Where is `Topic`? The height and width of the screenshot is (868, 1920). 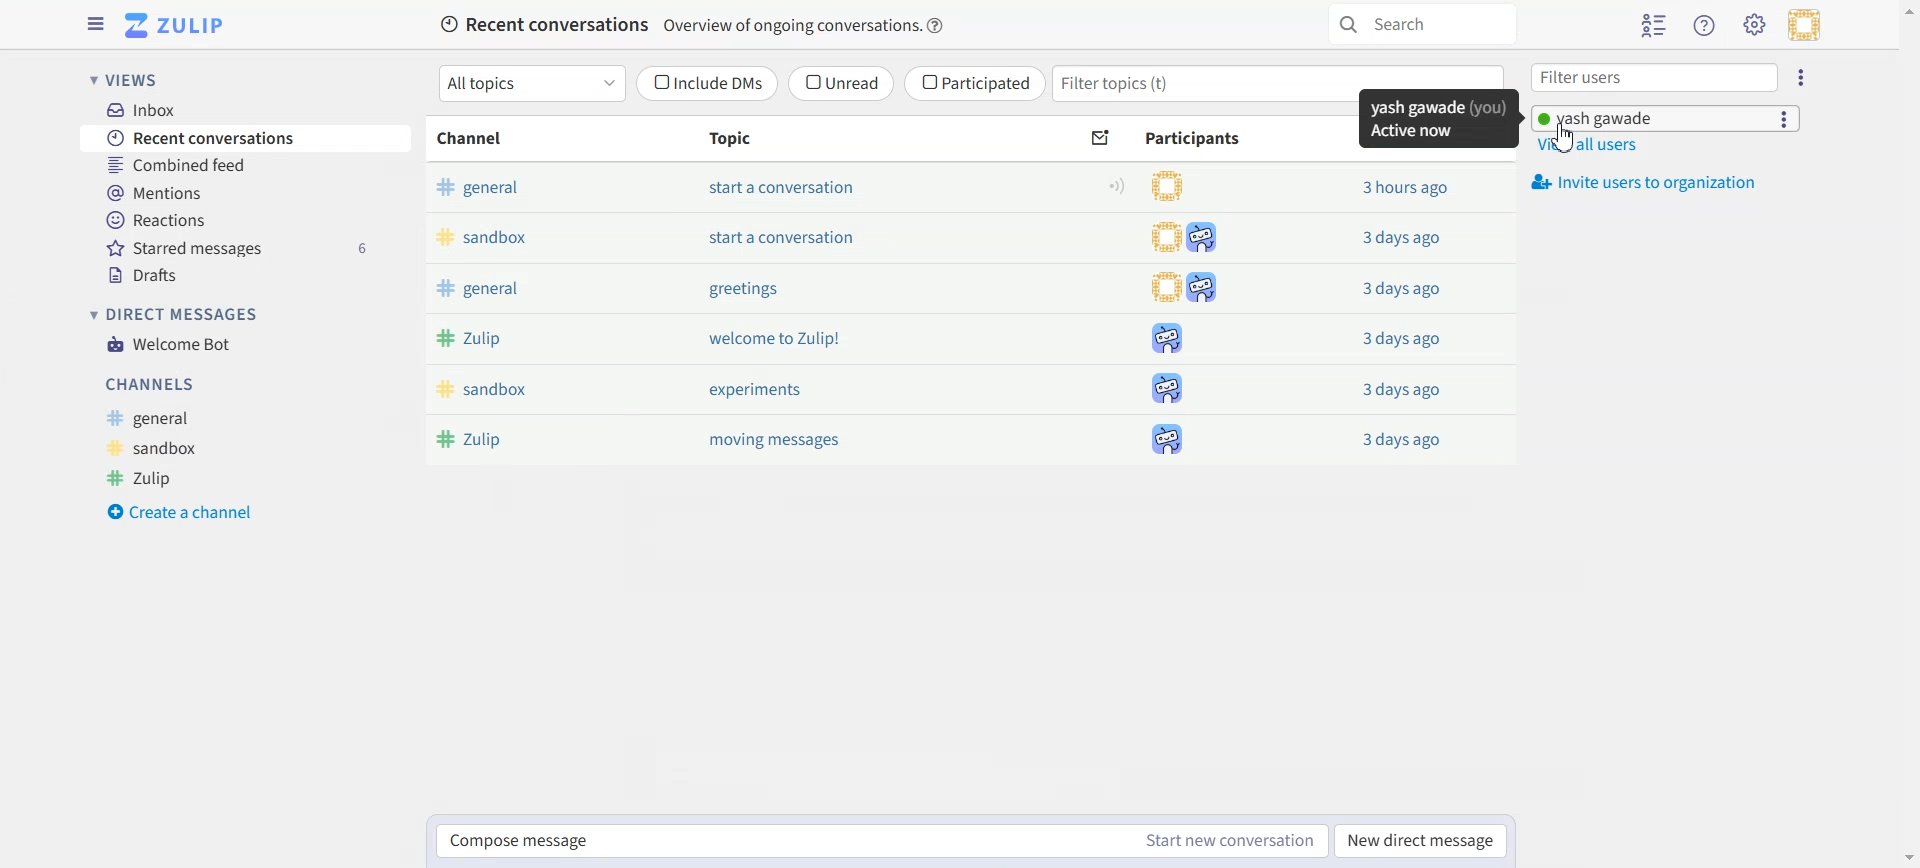 Topic is located at coordinates (738, 144).